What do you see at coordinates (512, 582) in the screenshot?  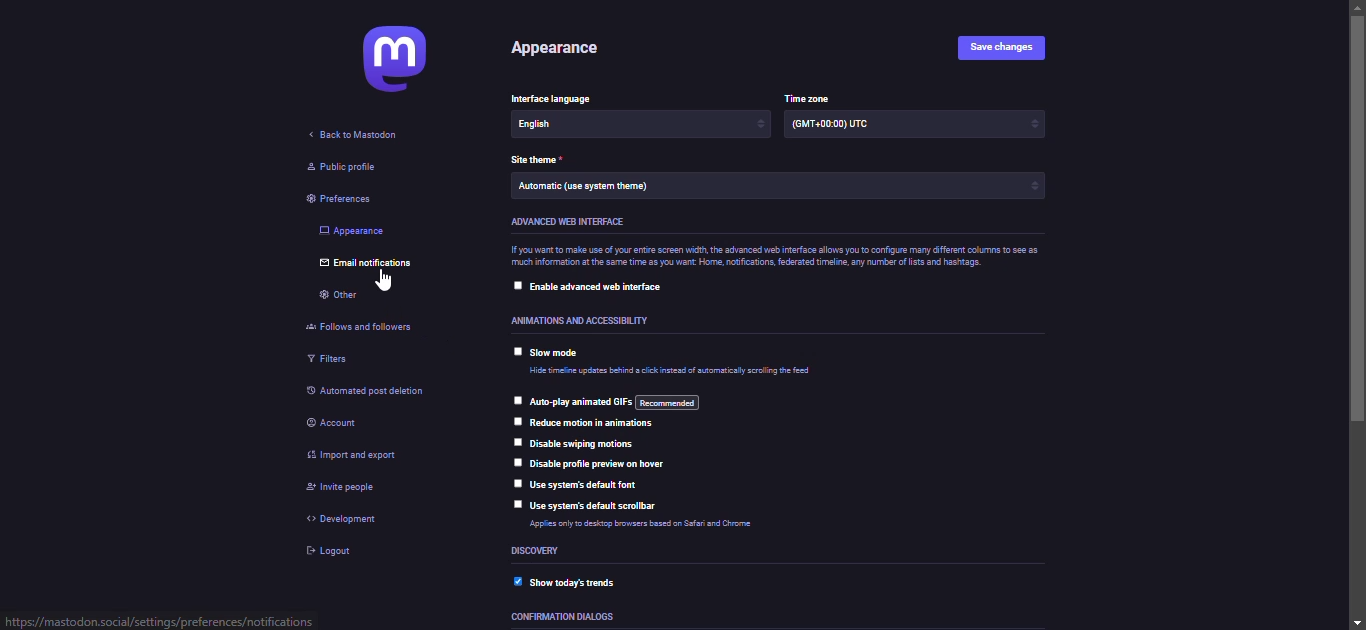 I see `enabled` at bounding box center [512, 582].